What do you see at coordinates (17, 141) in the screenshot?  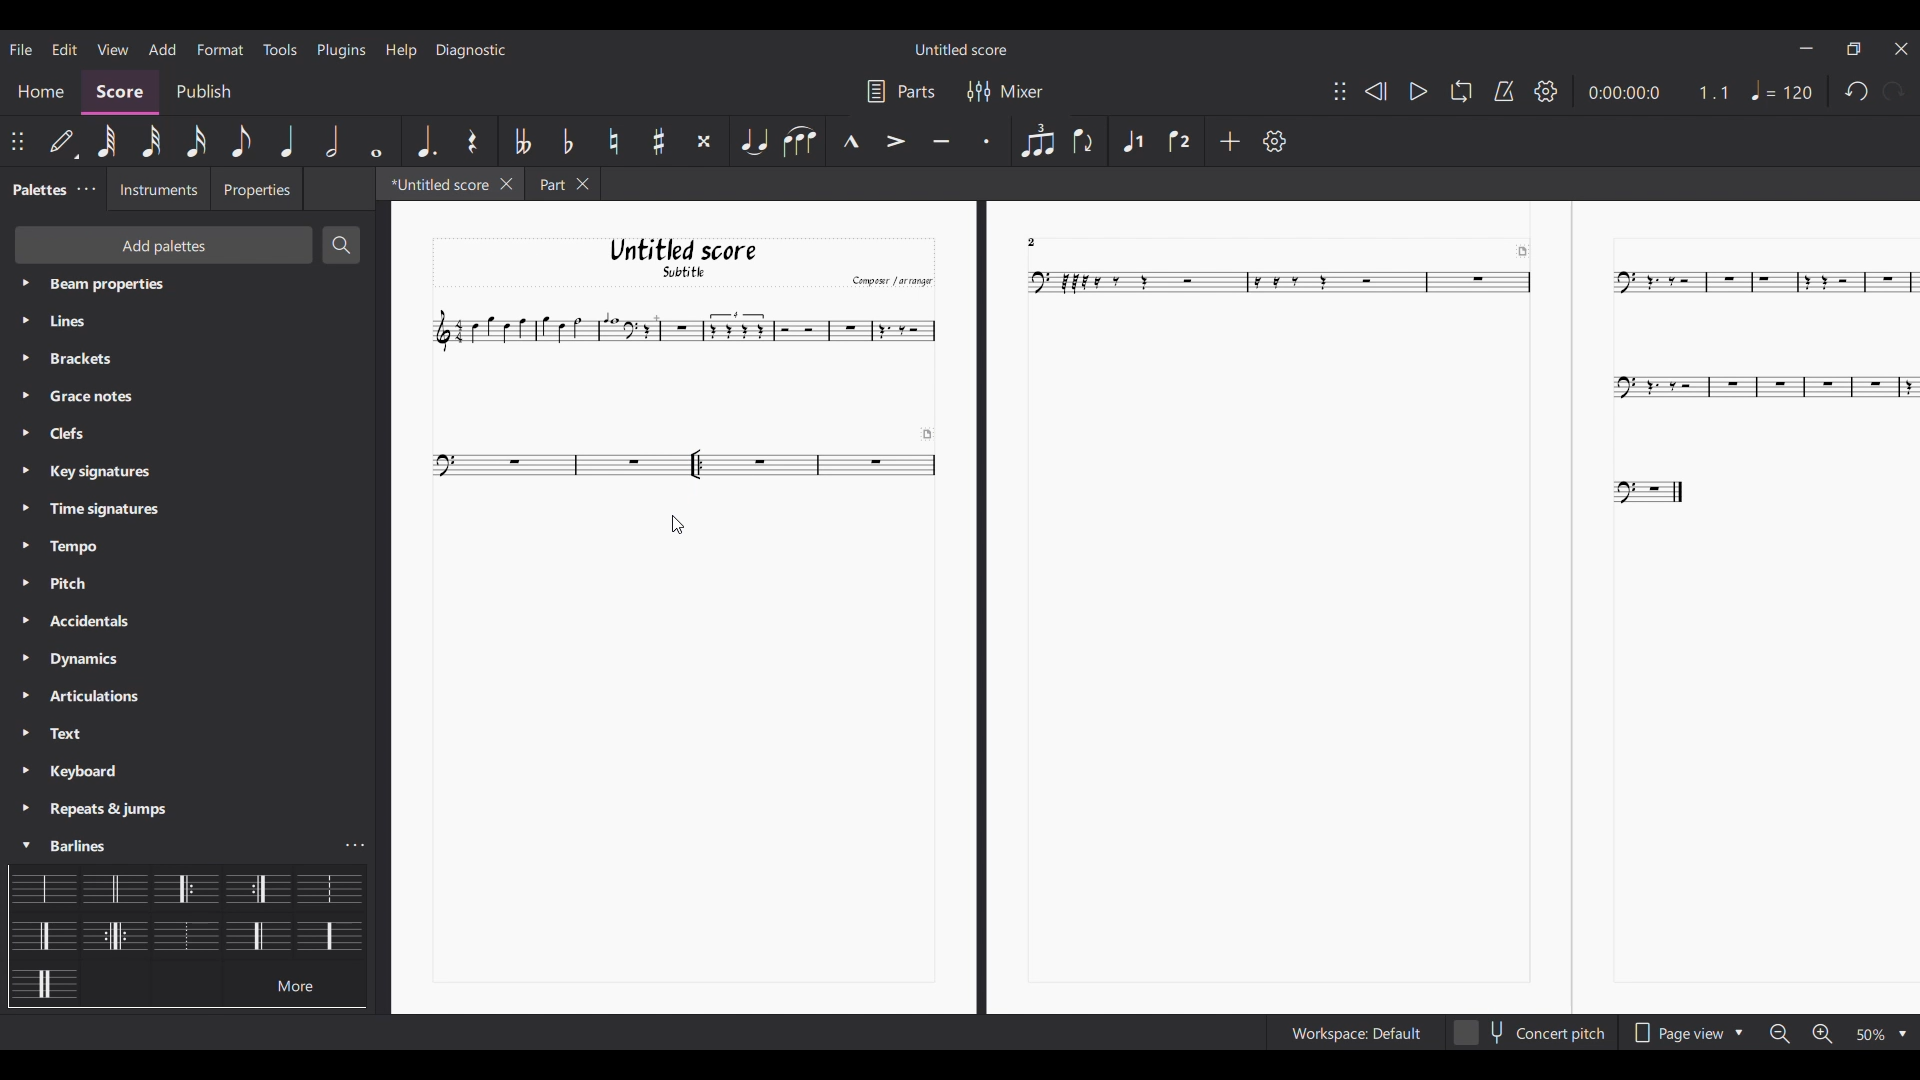 I see `Change position` at bounding box center [17, 141].